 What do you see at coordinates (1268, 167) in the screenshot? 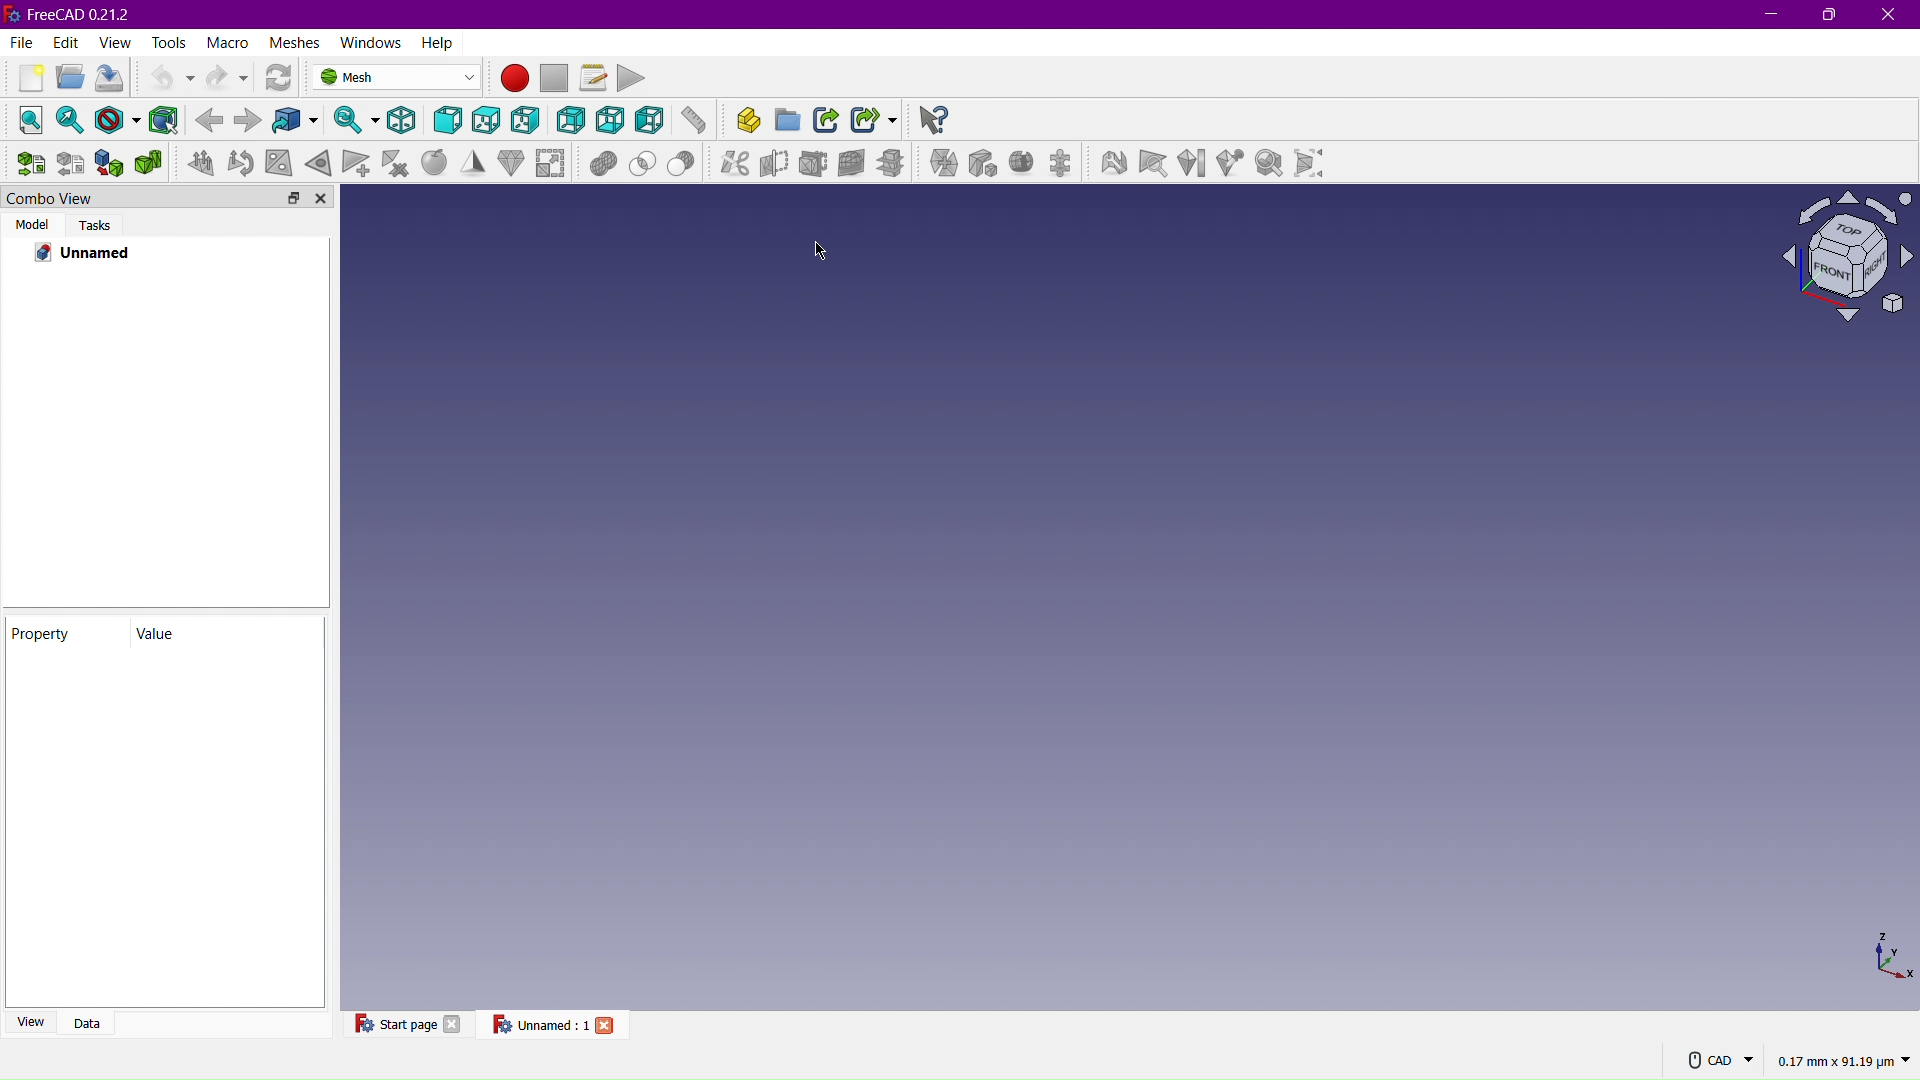
I see `Check solid mesh` at bounding box center [1268, 167].